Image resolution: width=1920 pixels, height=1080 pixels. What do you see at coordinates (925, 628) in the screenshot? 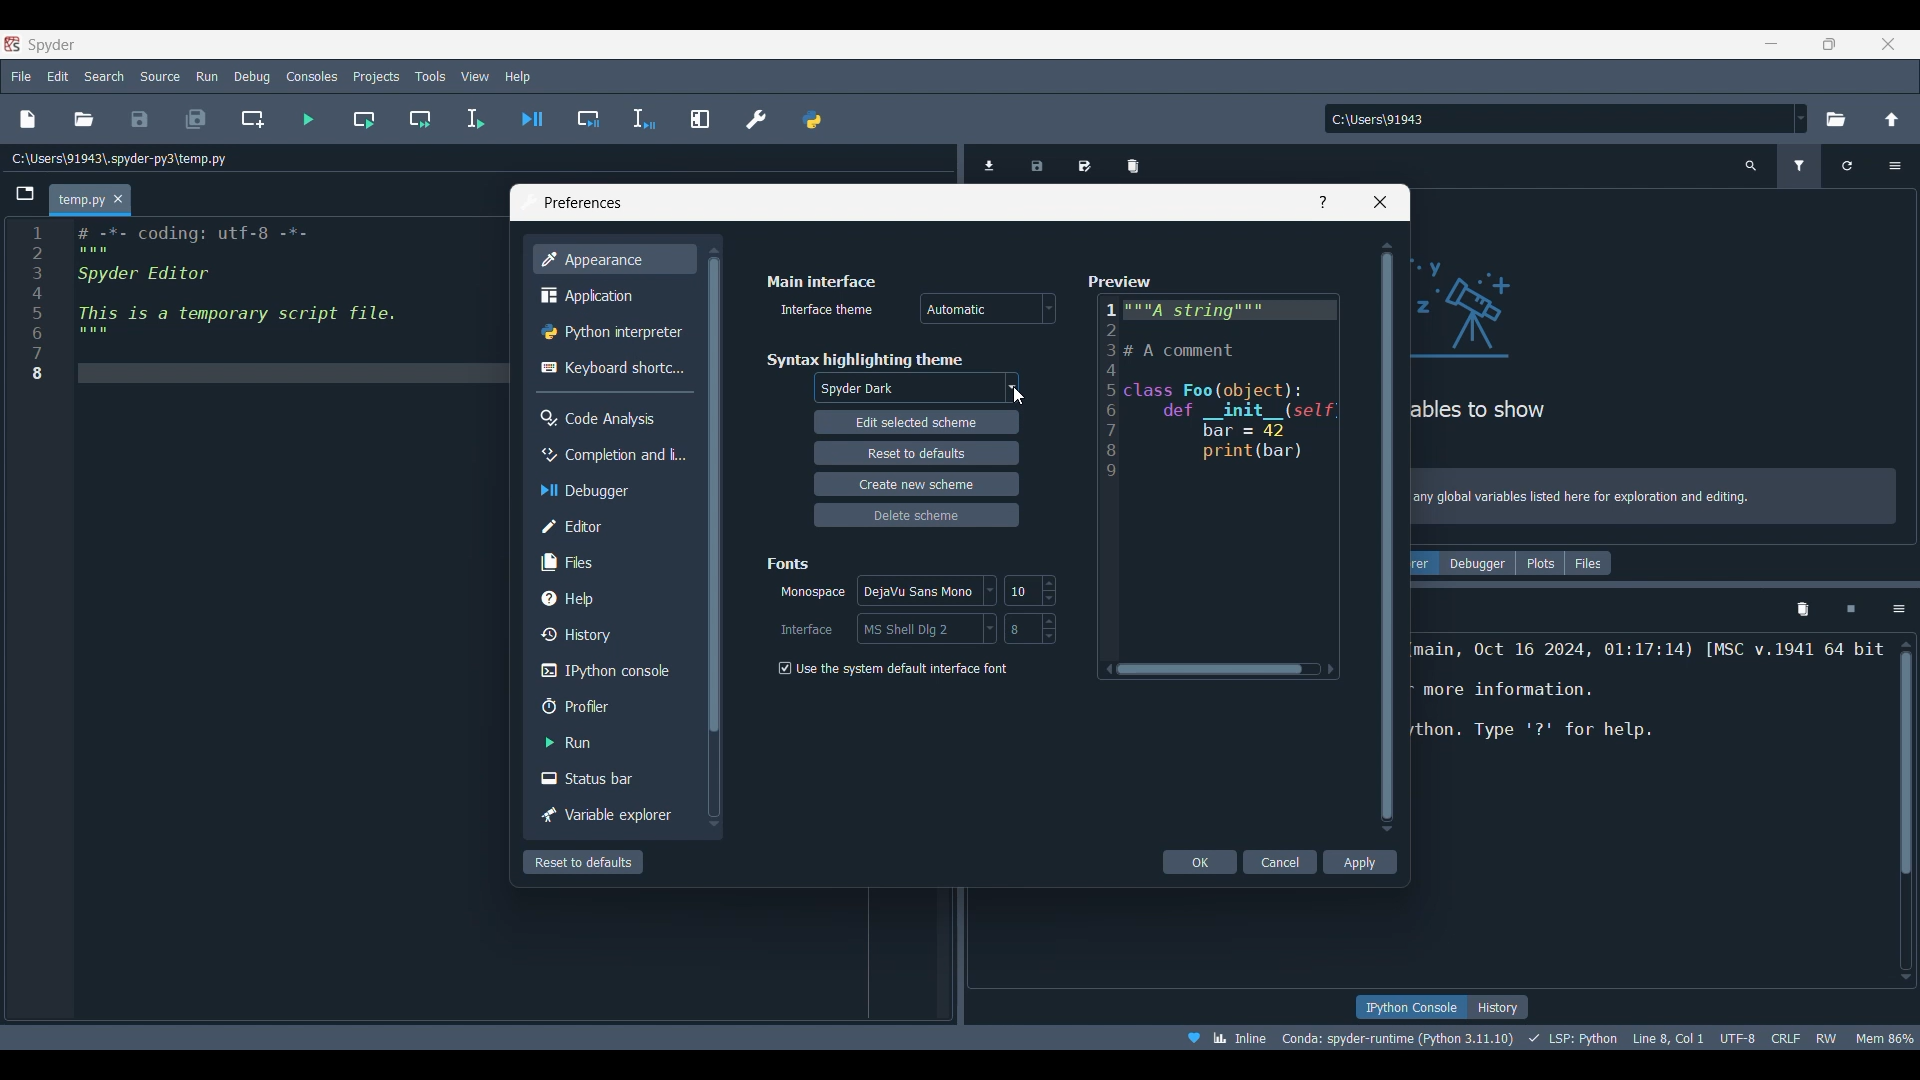
I see `interface font options` at bounding box center [925, 628].